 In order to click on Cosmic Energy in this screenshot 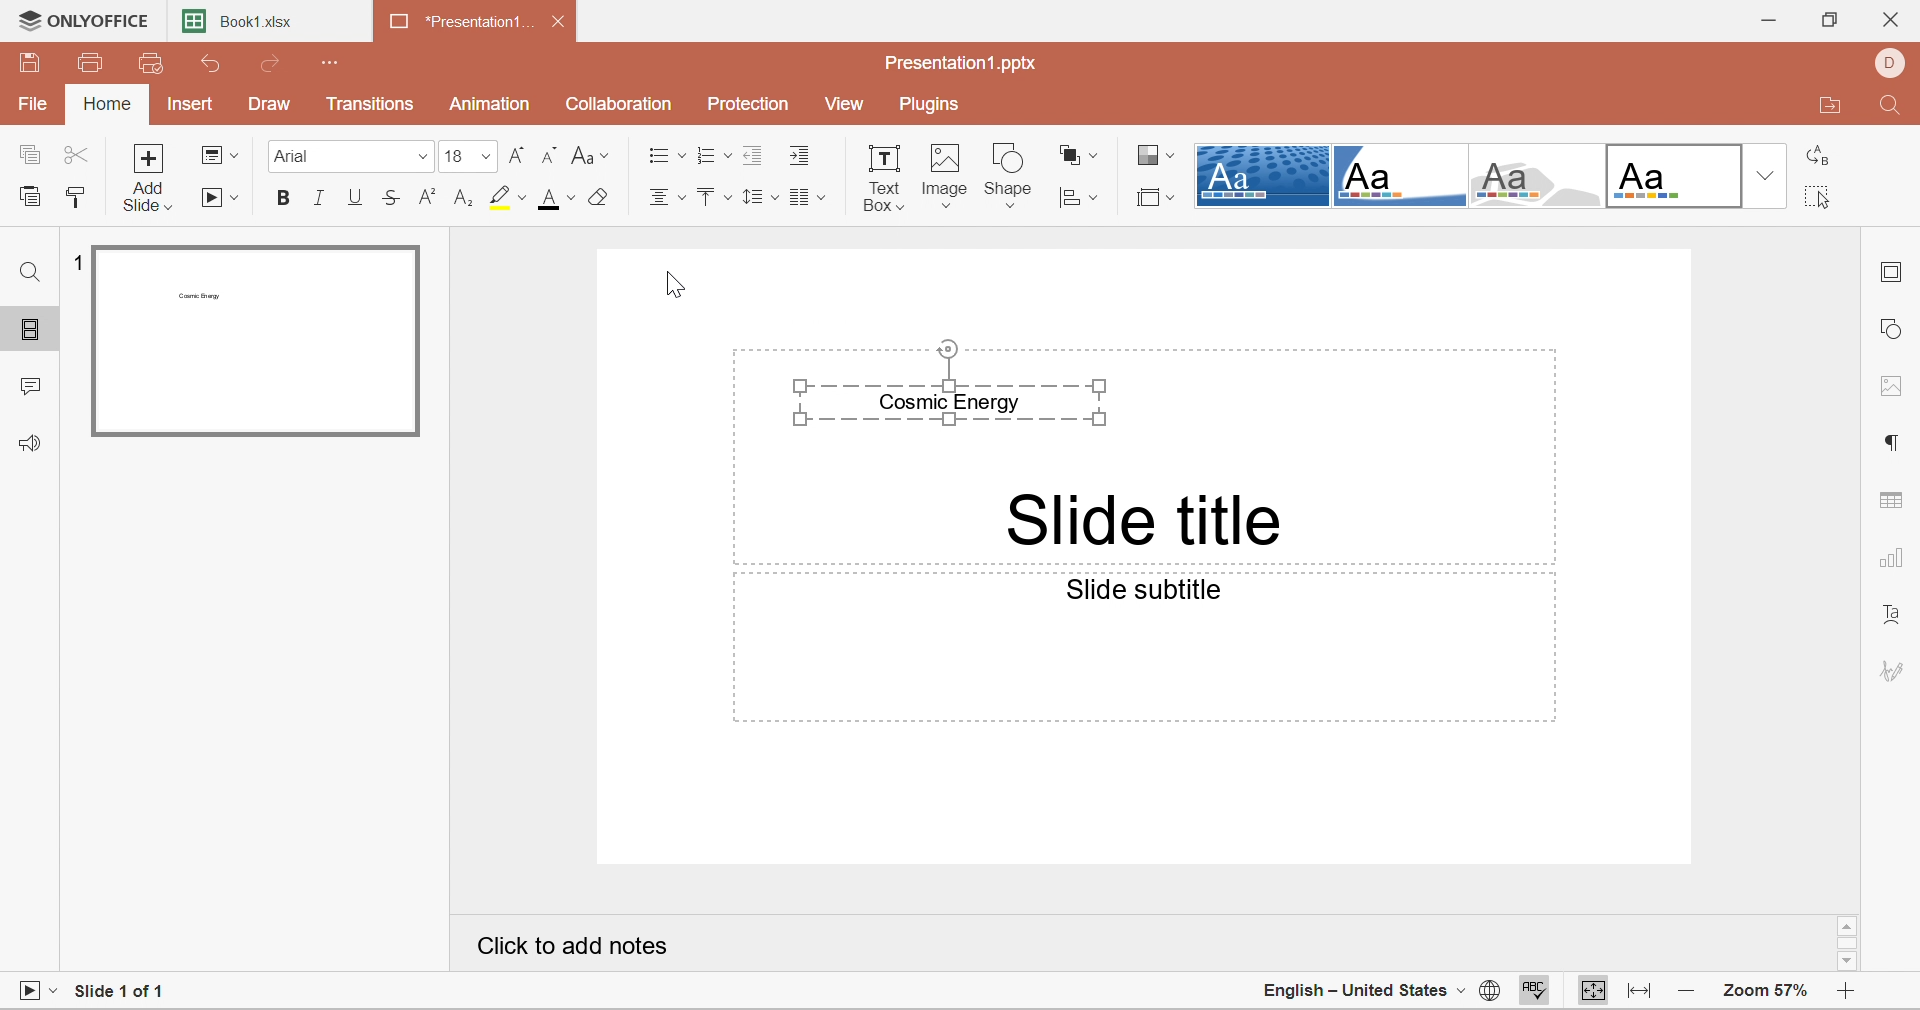, I will do `click(965, 386)`.